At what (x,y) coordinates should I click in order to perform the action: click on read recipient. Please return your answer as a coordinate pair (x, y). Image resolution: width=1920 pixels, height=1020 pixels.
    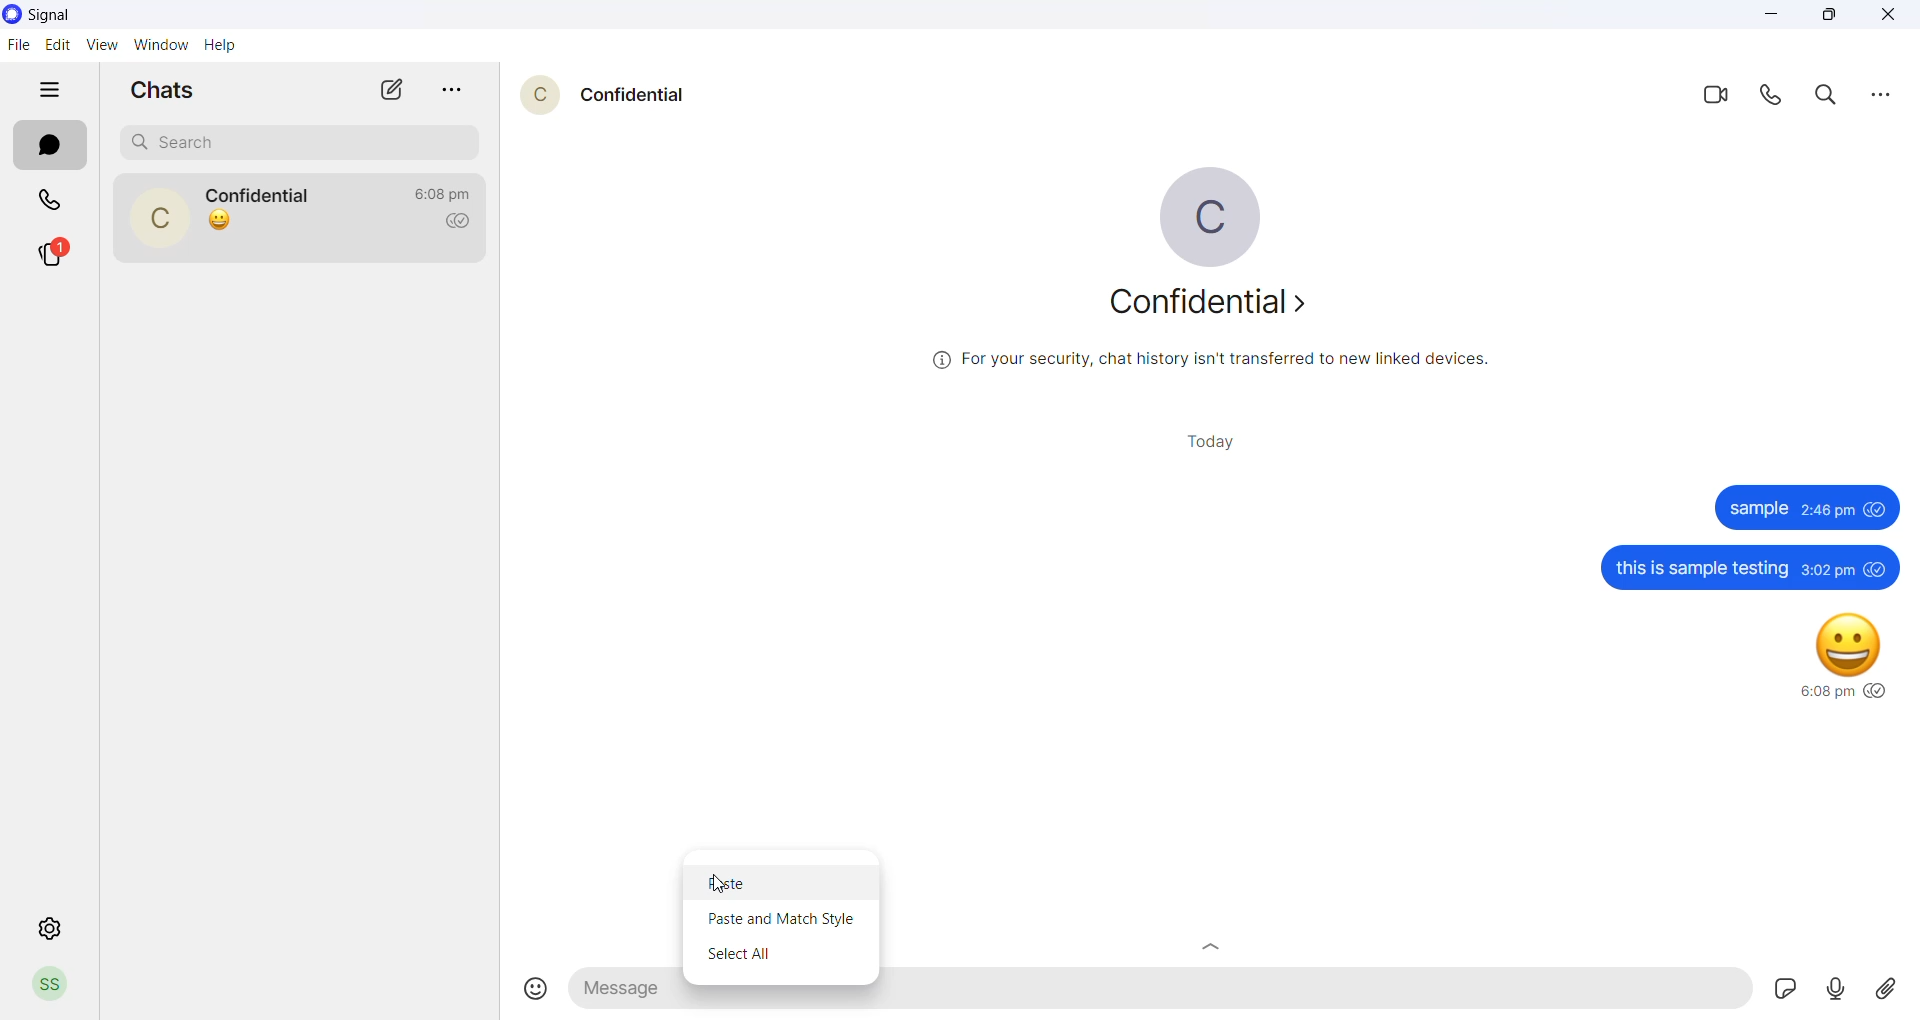
    Looking at the image, I should click on (464, 222).